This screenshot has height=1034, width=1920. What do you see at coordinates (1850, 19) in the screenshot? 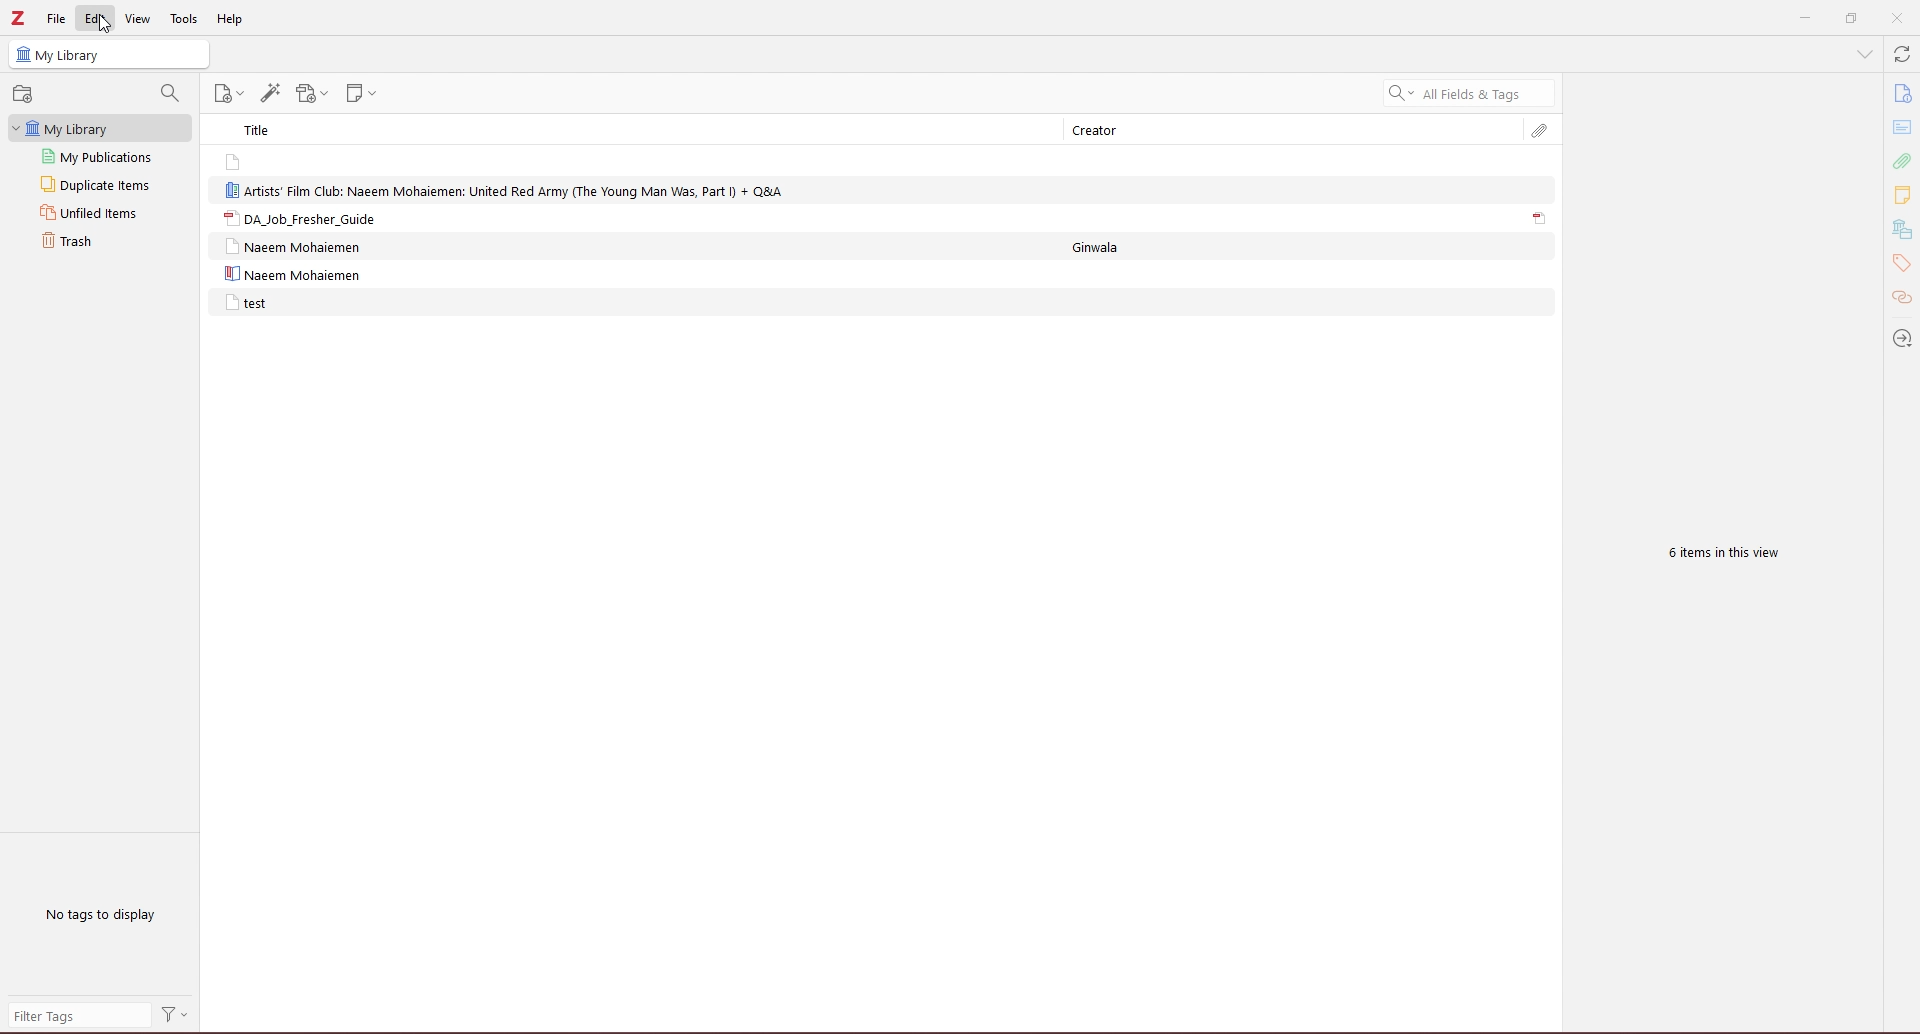
I see `resize` at bounding box center [1850, 19].